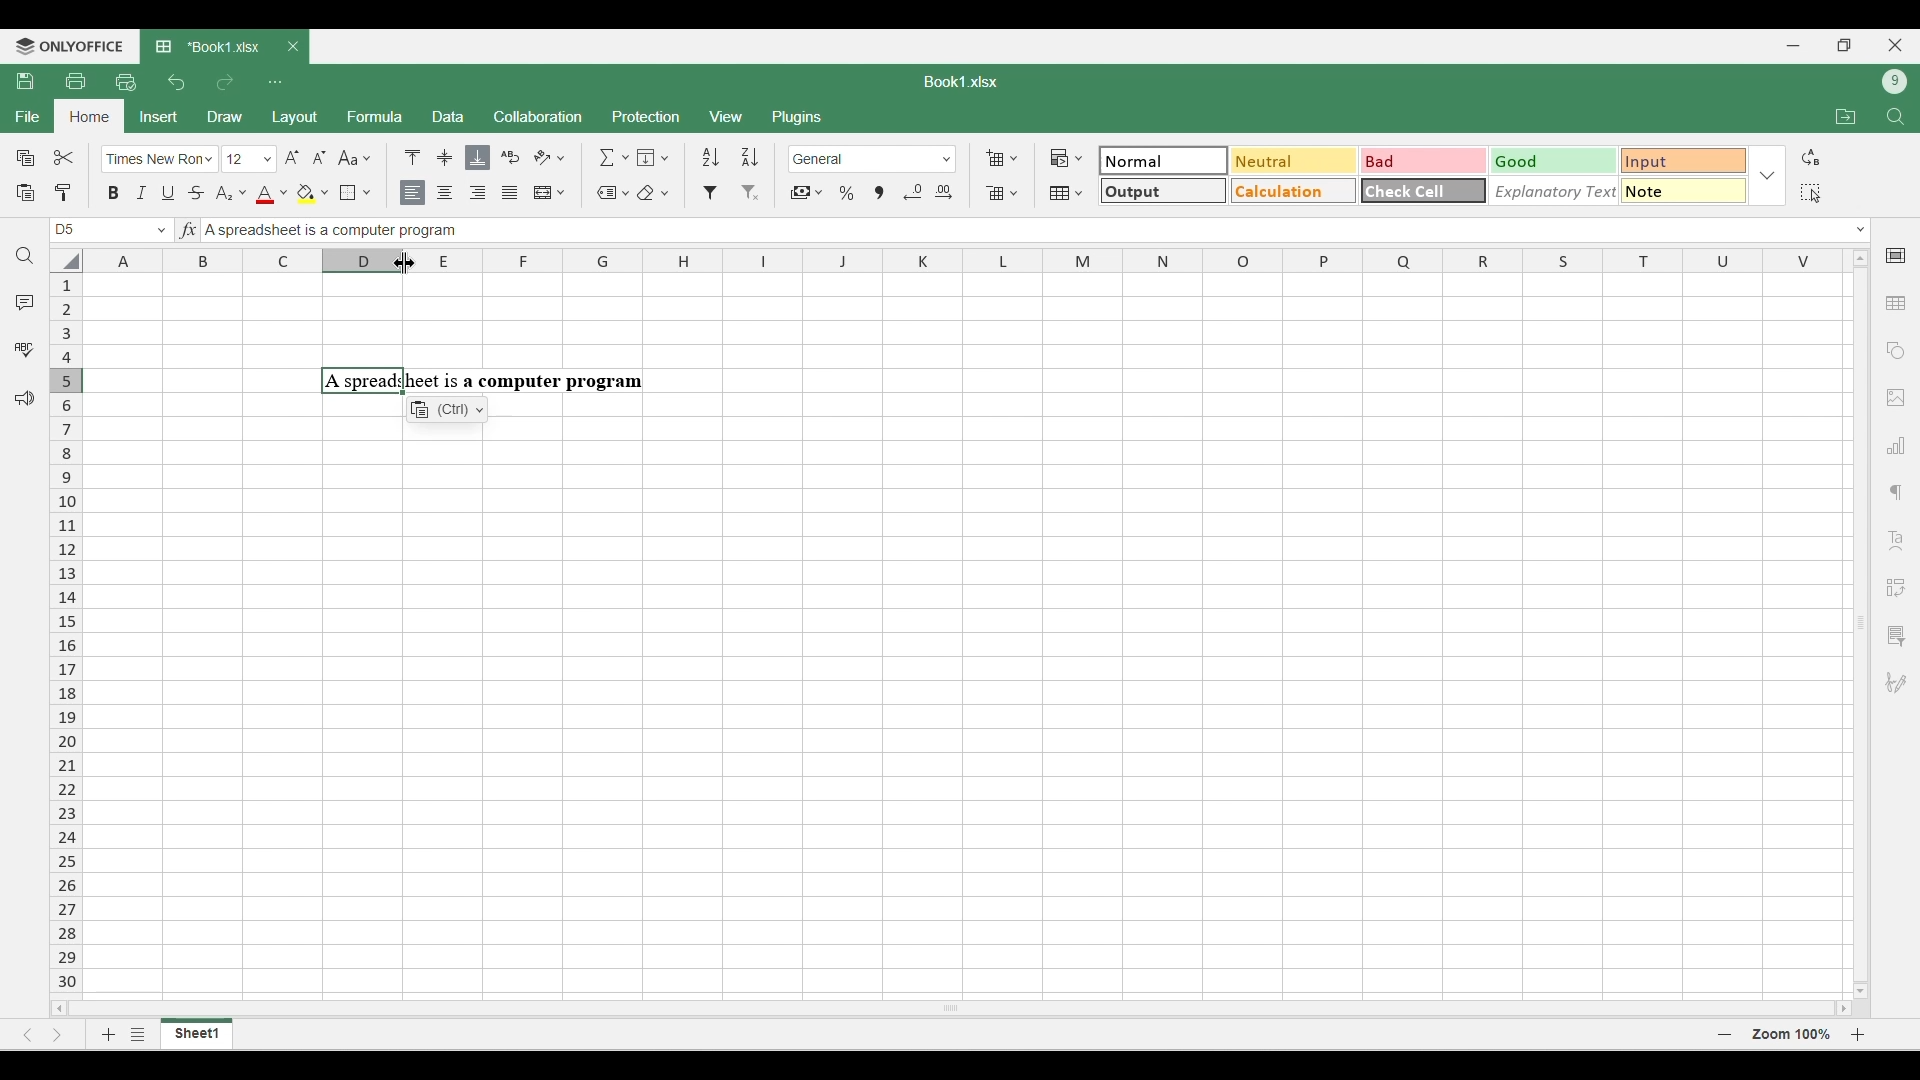  Describe the element at coordinates (405, 263) in the screenshot. I see `Cursor ` at that location.